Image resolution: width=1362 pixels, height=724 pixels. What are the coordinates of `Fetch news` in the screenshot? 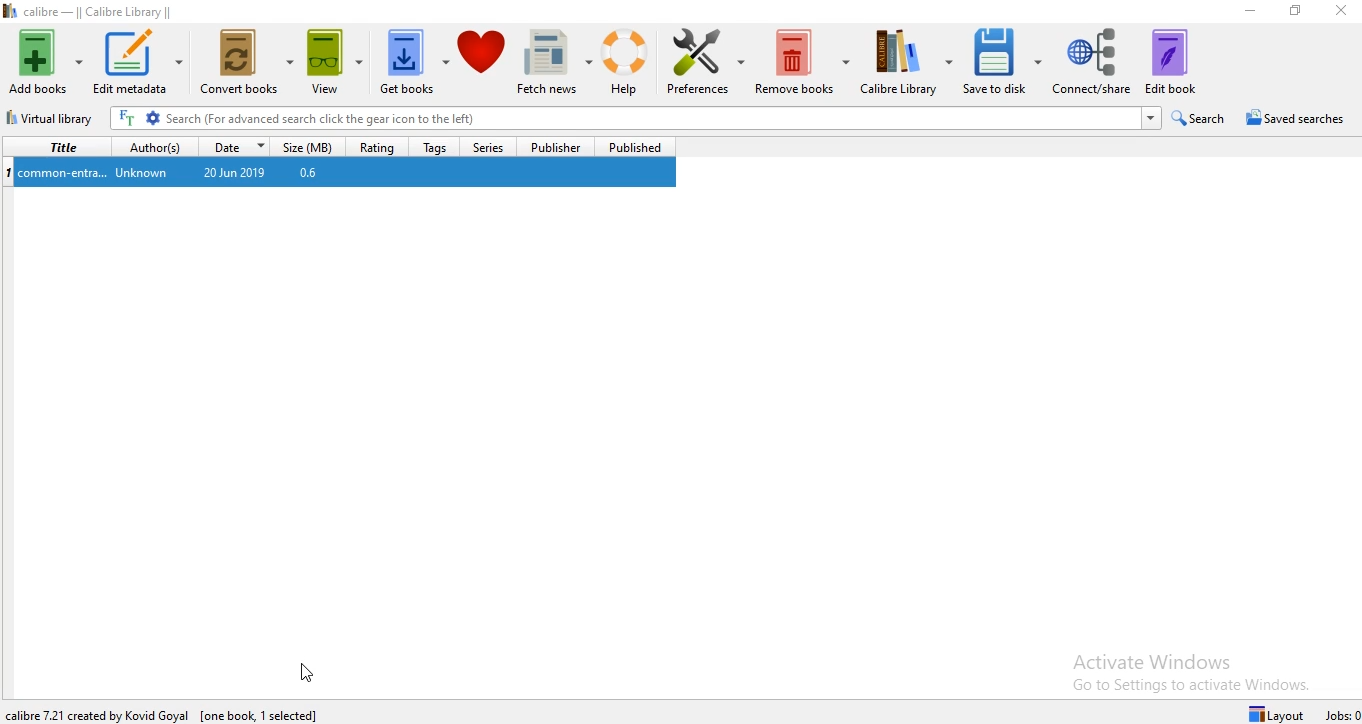 It's located at (554, 67).